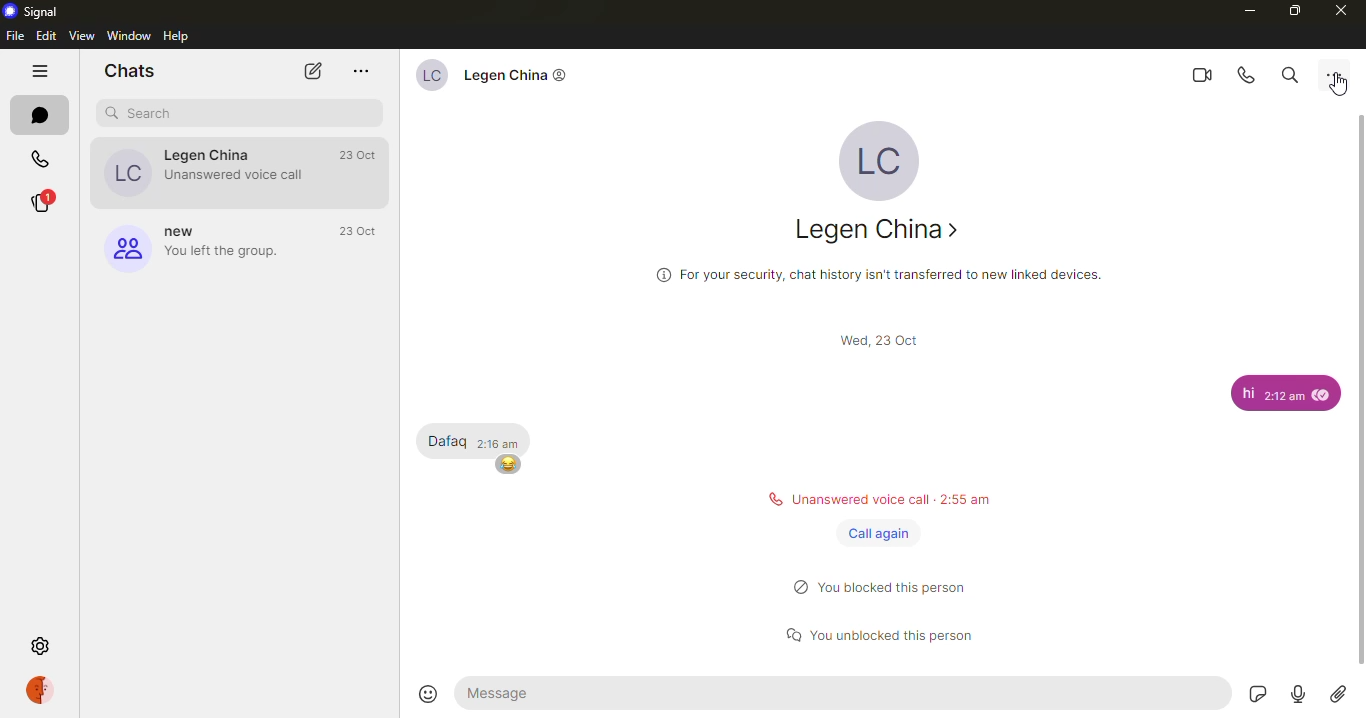  Describe the element at coordinates (878, 160) in the screenshot. I see `profile pic` at that location.